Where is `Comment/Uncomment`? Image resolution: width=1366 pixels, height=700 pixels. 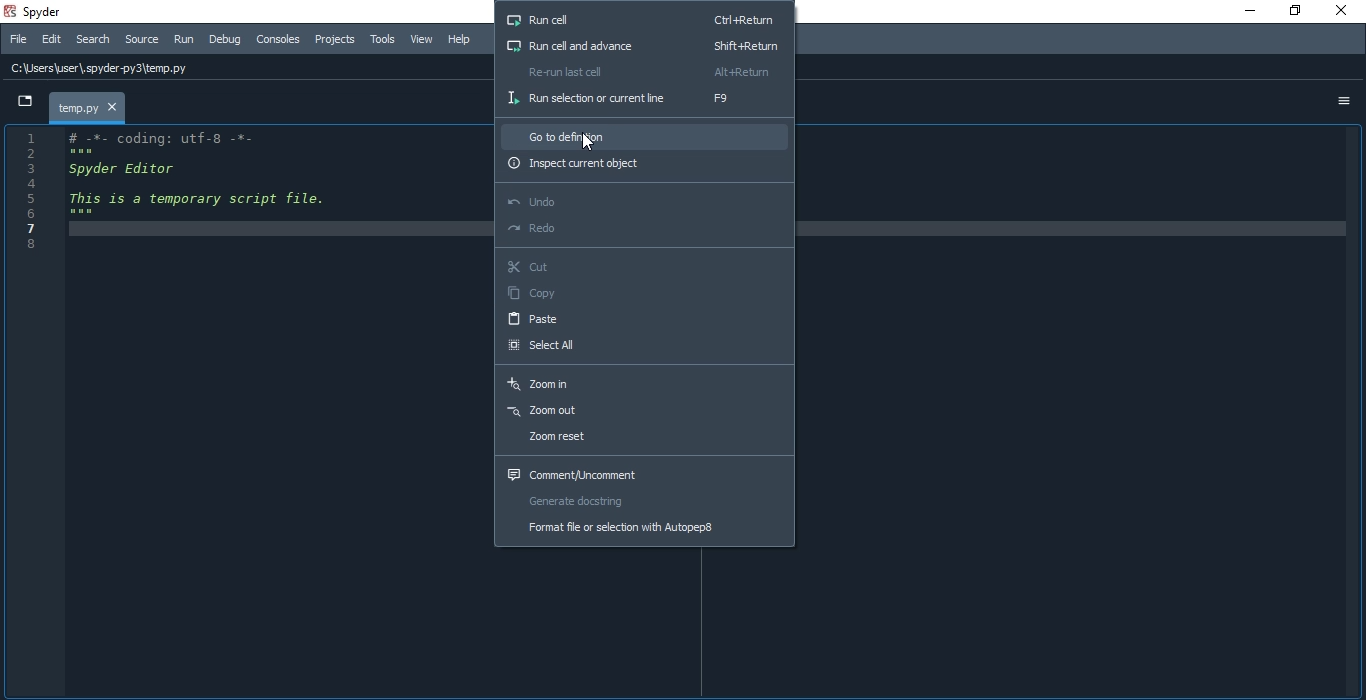
Comment/Uncomment is located at coordinates (641, 473).